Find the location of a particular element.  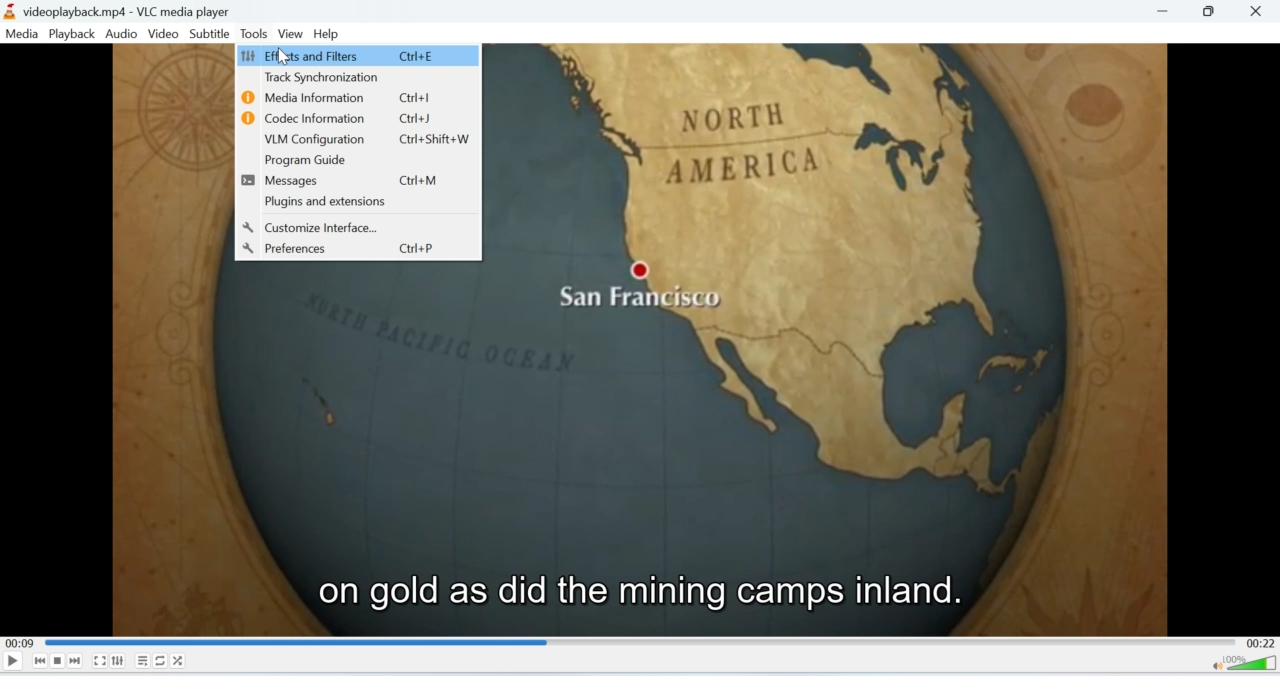

VLM Configuration is located at coordinates (314, 140).